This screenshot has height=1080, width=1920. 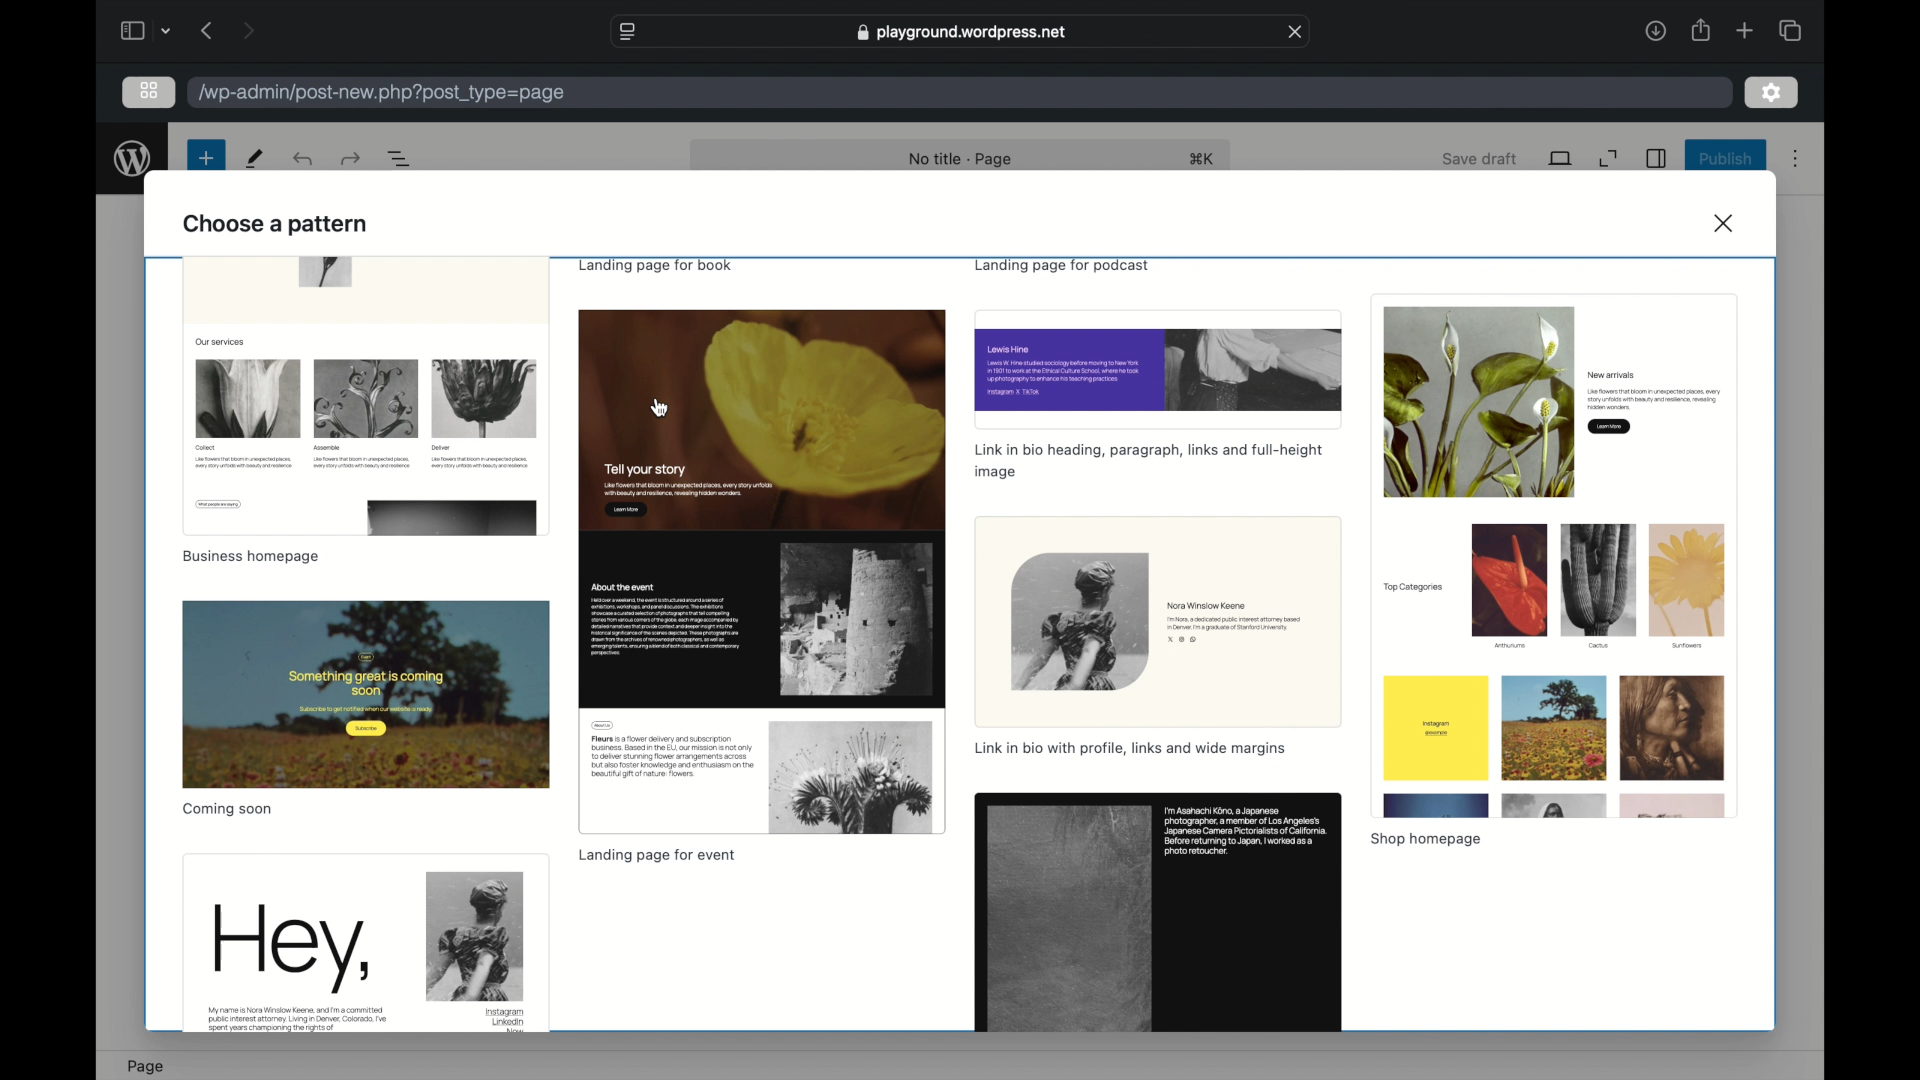 I want to click on publish, so click(x=1727, y=159).